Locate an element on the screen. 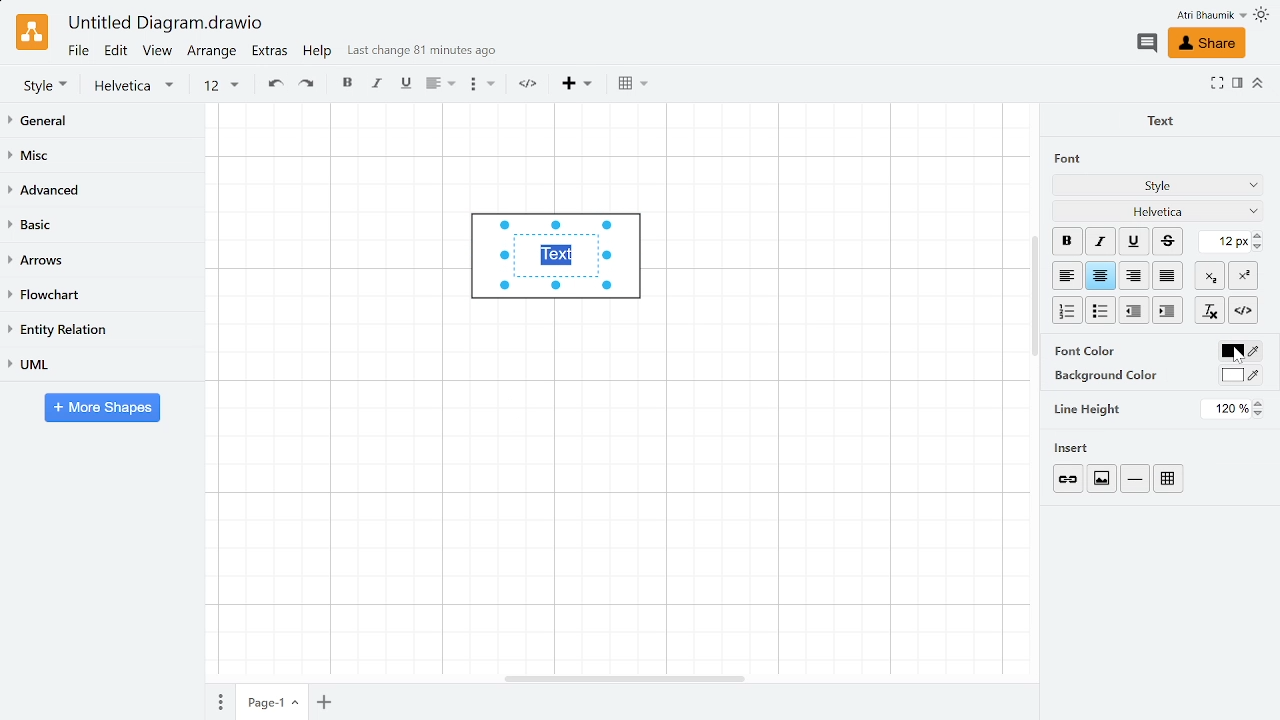 This screenshot has width=1280, height=720. general is located at coordinates (104, 122).